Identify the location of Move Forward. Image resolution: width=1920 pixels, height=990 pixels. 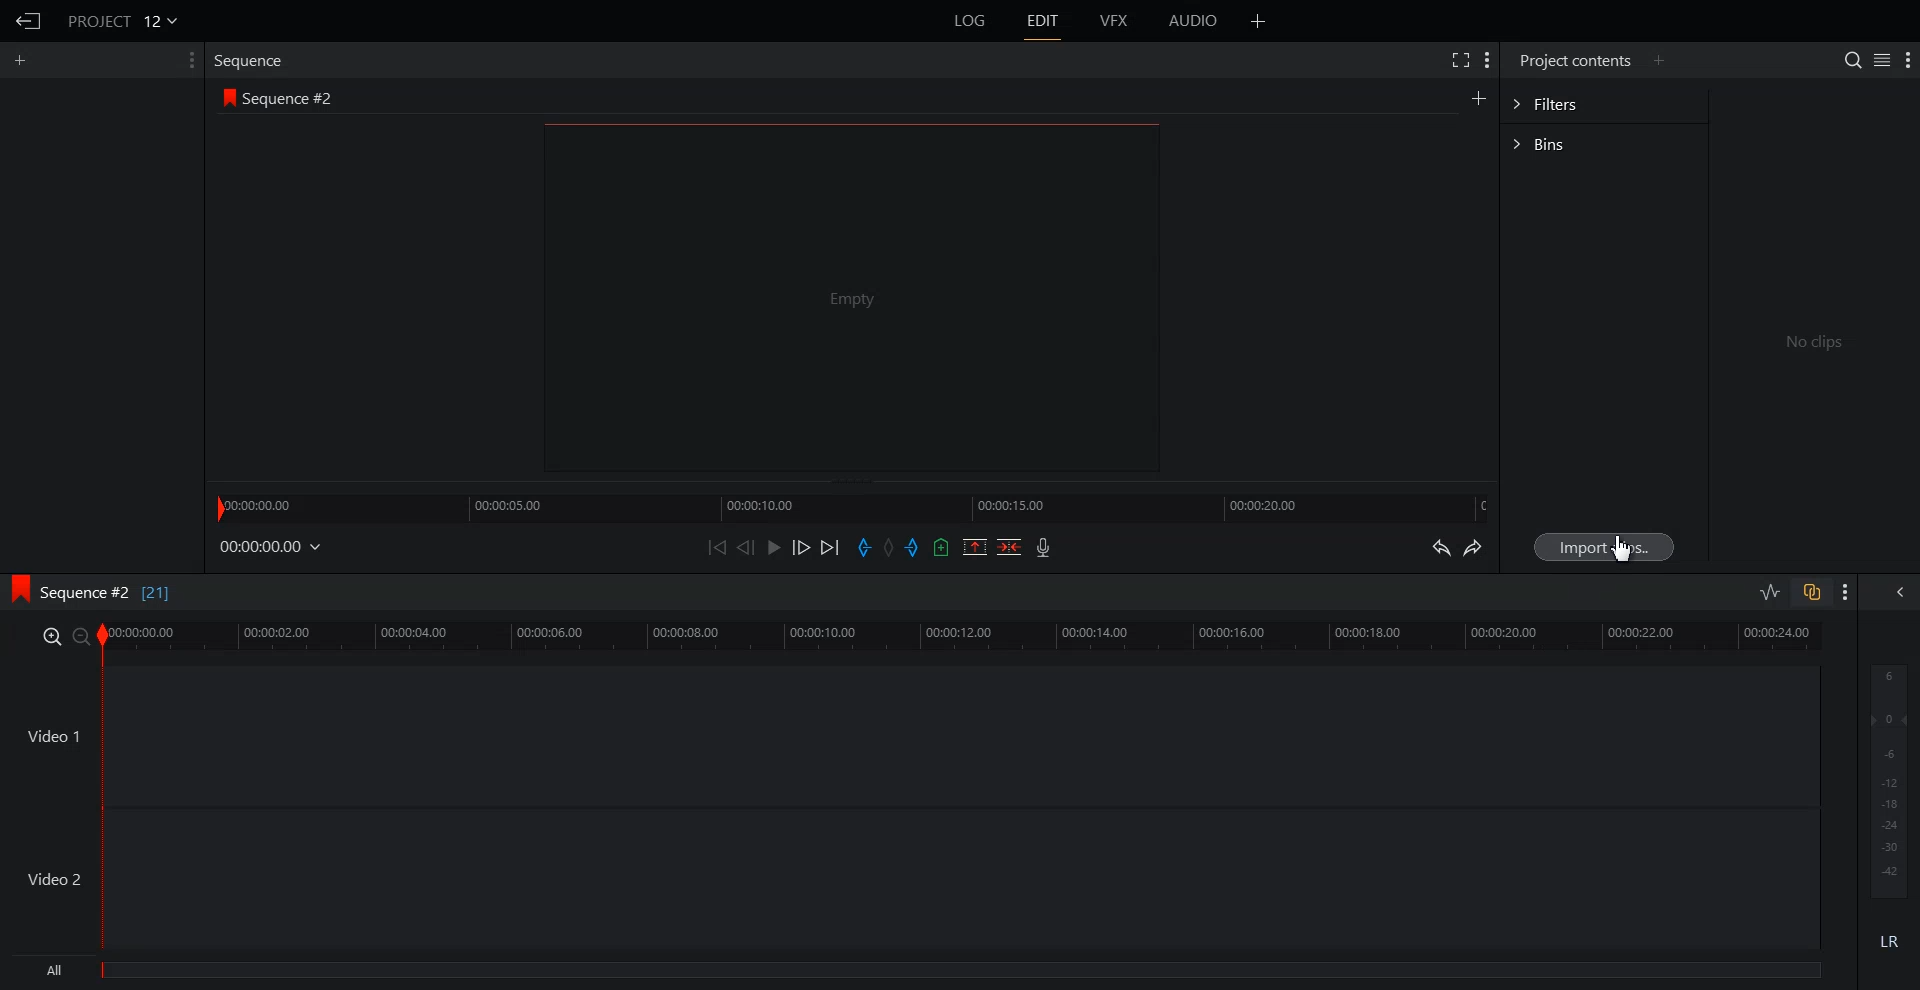
(830, 547).